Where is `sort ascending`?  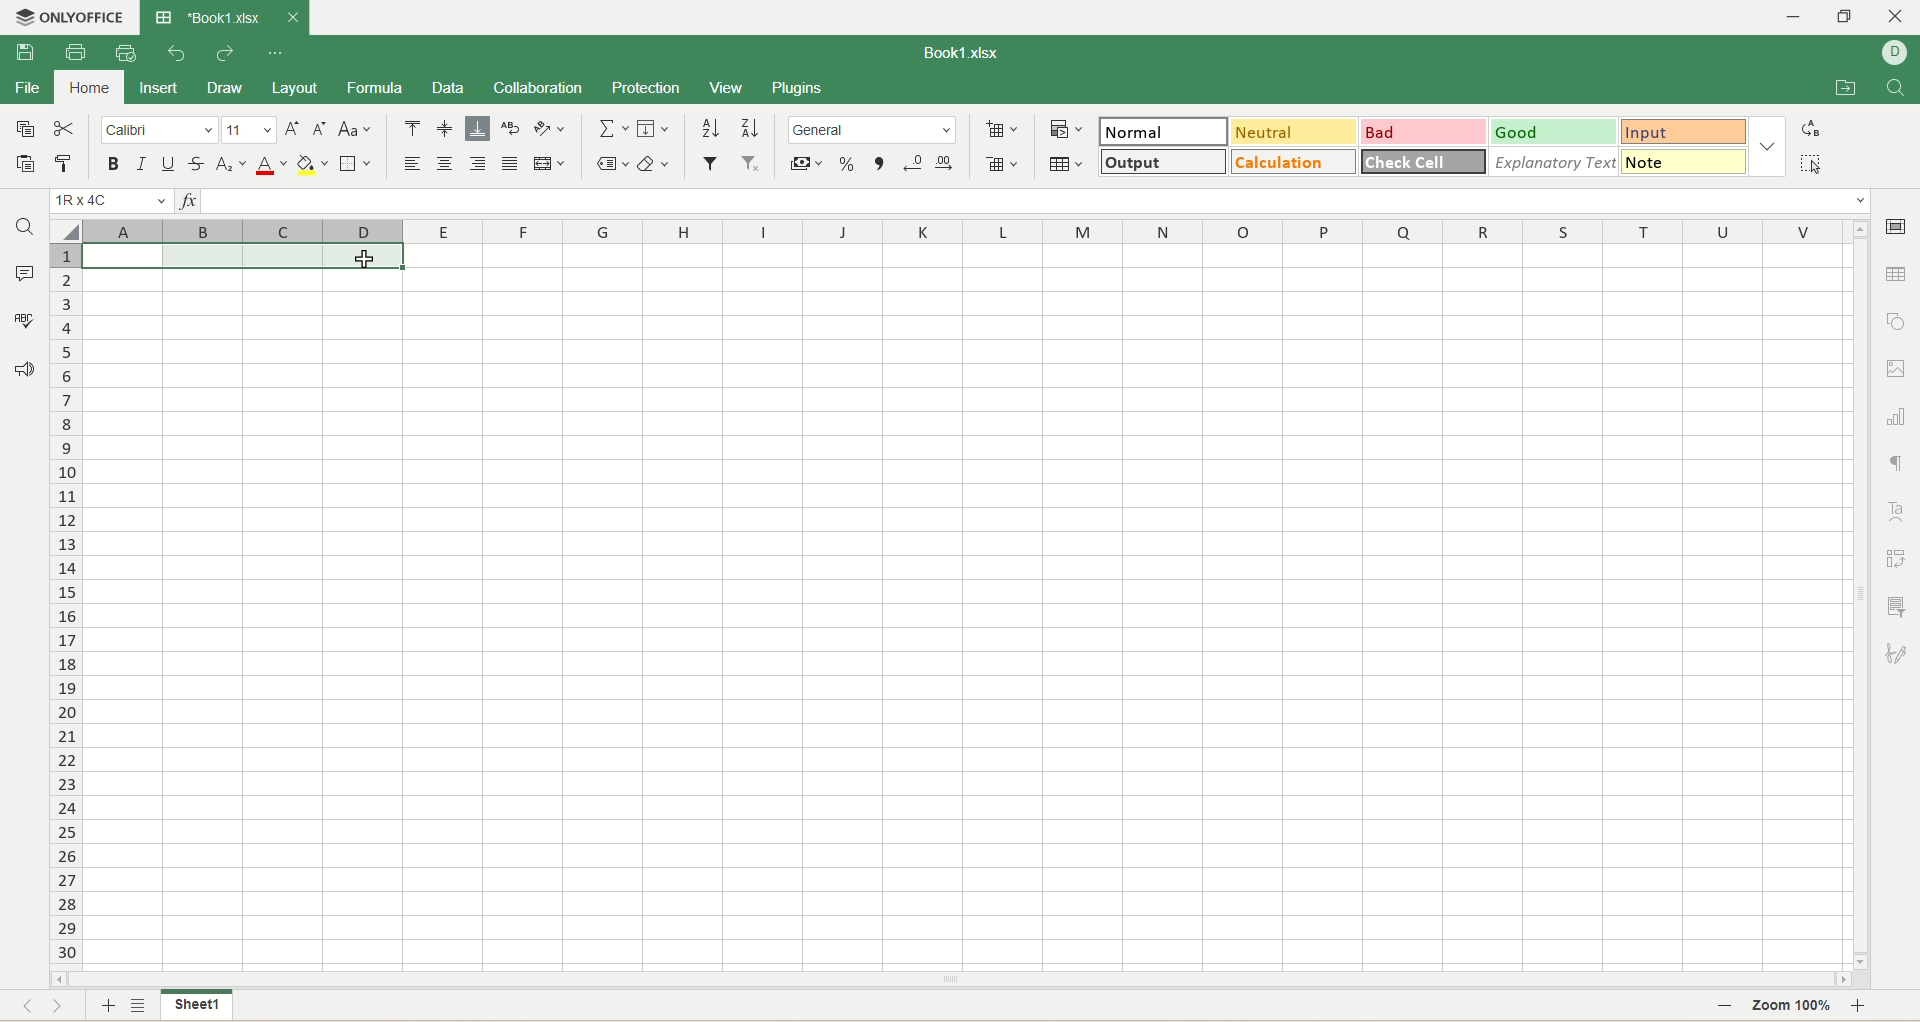 sort ascending is located at coordinates (710, 128).